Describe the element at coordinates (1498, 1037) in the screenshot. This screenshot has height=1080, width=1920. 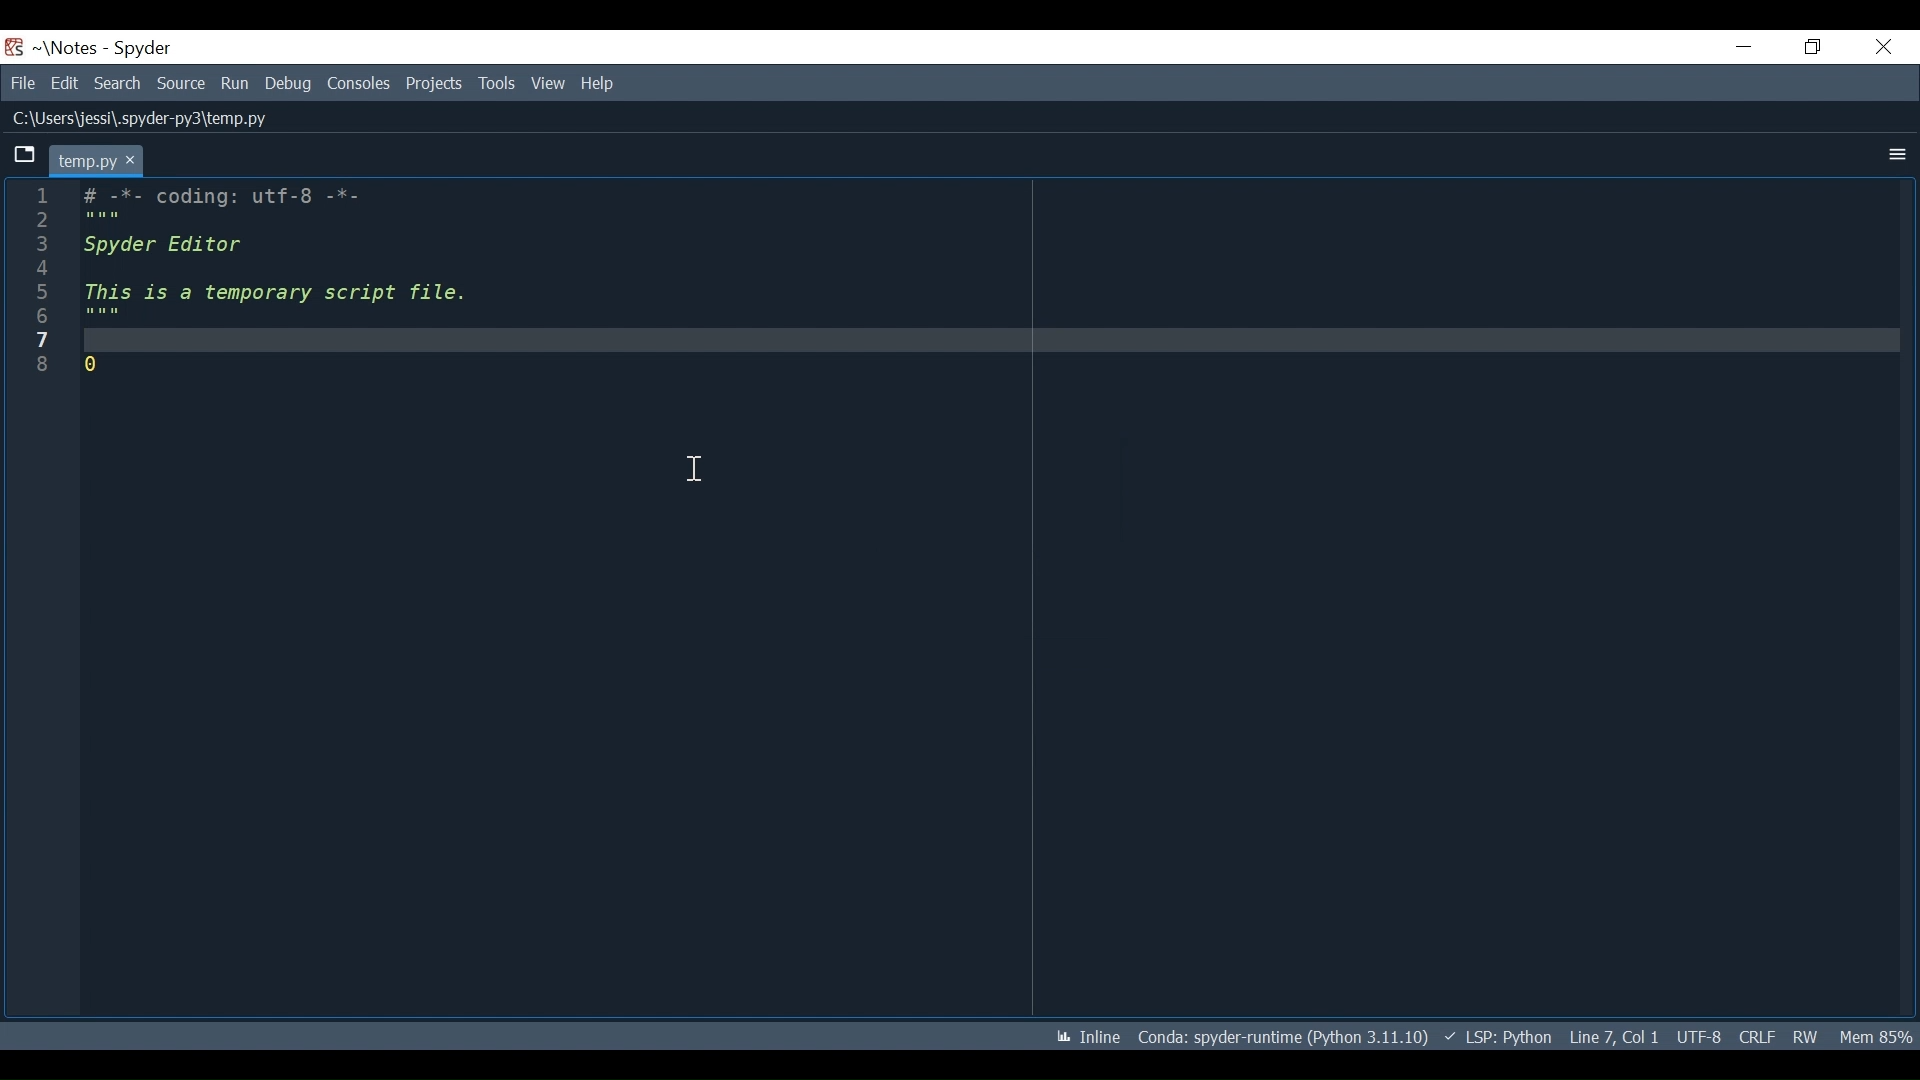
I see `LSP: Python` at that location.